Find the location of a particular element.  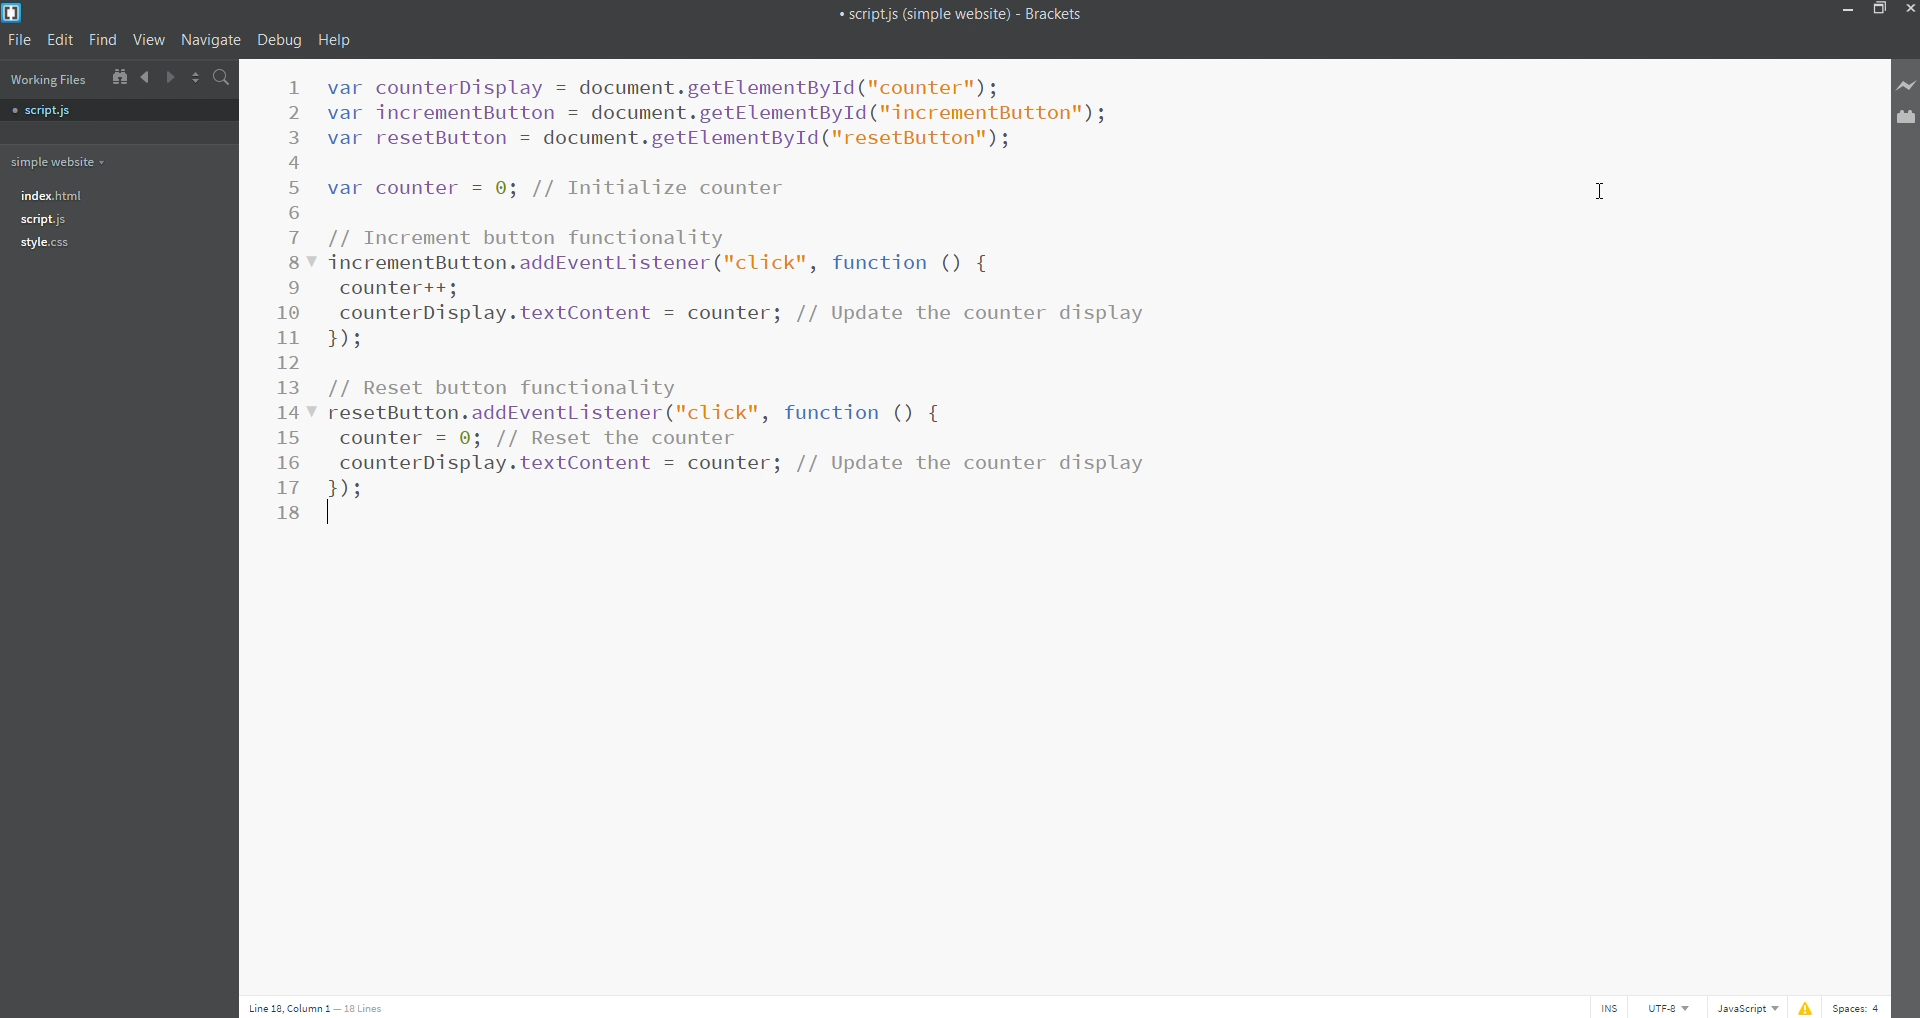

show in file tree is located at coordinates (116, 78).